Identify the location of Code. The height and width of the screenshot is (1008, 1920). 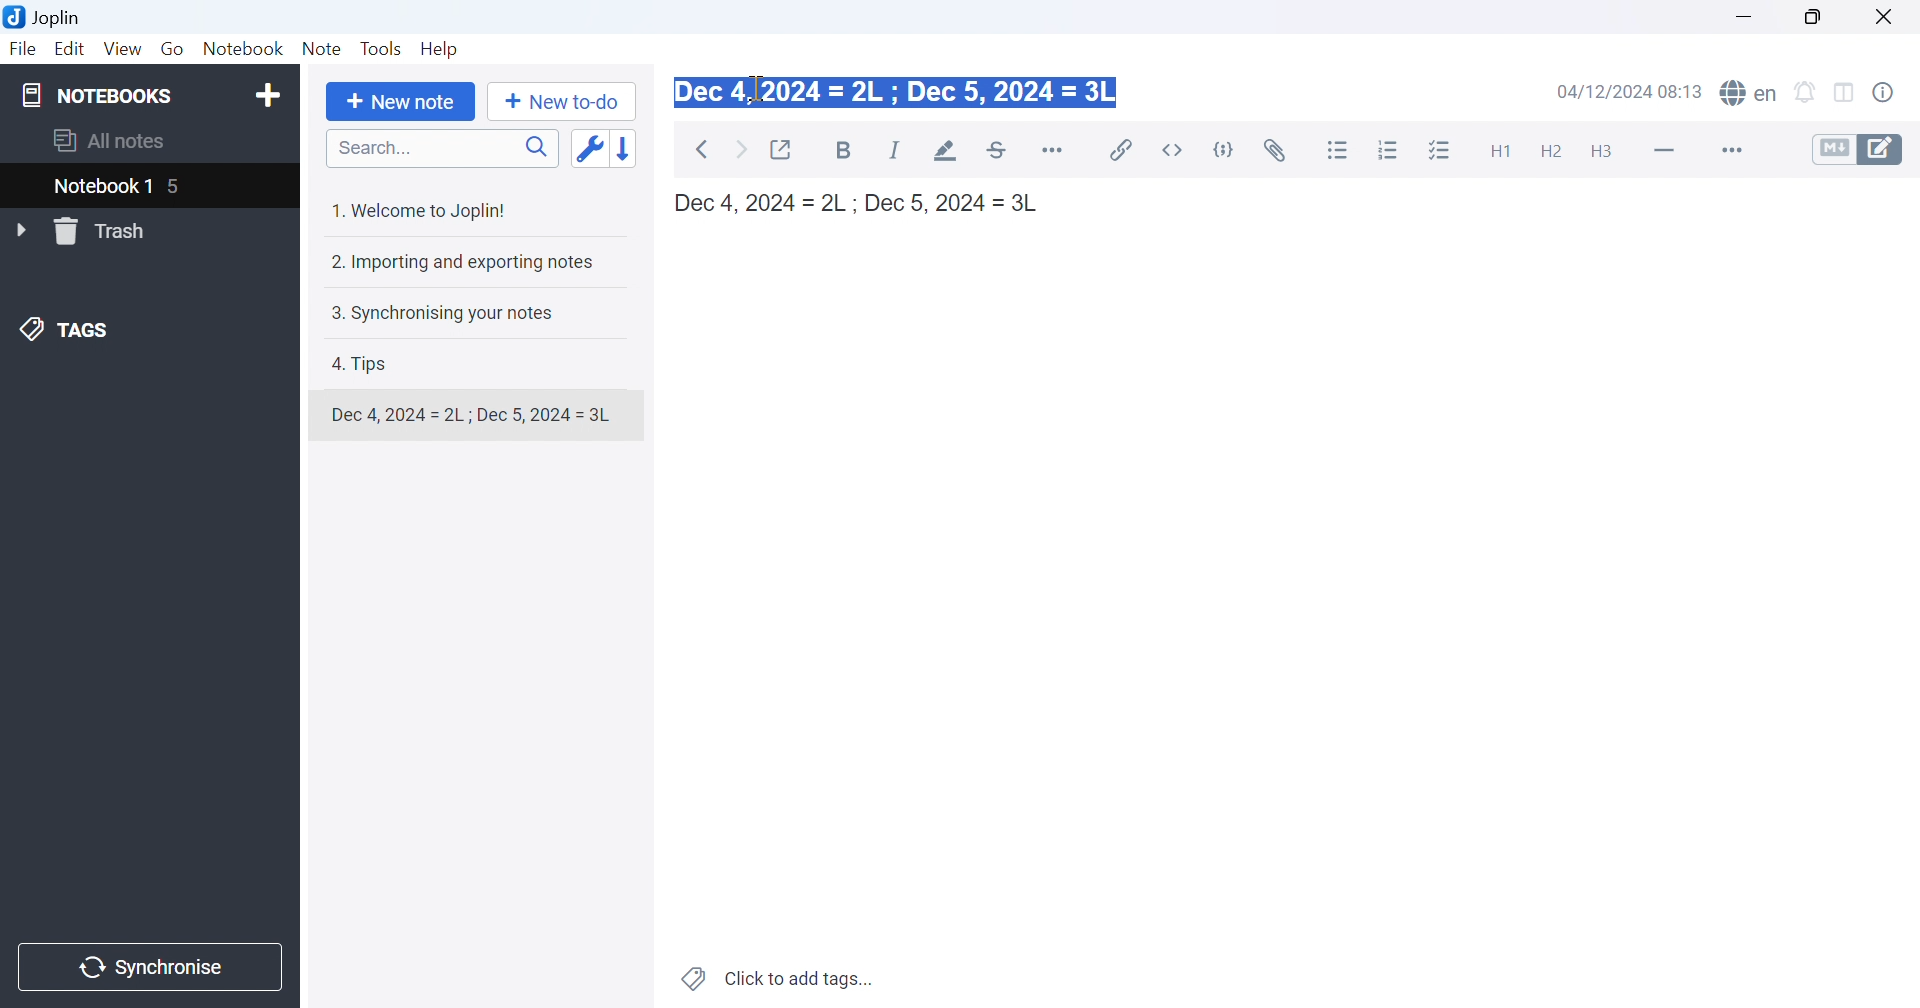
(1226, 150).